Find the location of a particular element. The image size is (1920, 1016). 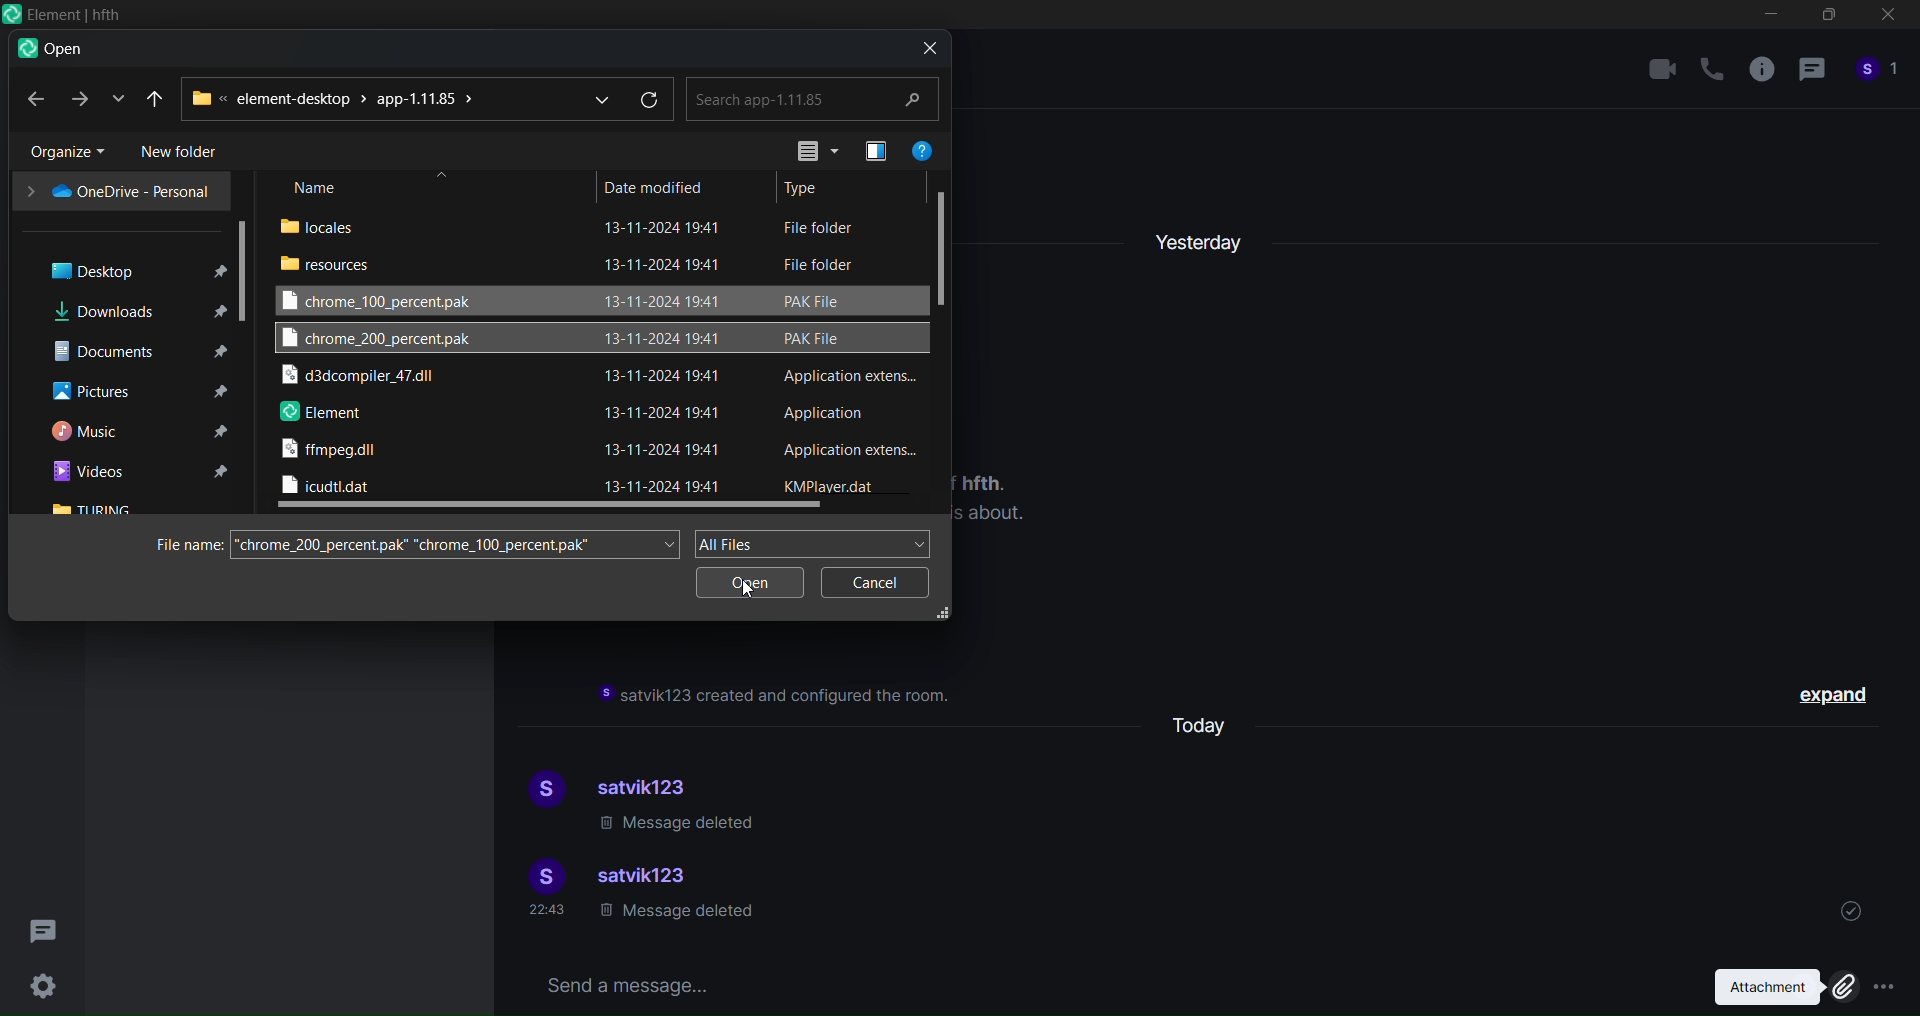

view is located at coordinates (808, 150).